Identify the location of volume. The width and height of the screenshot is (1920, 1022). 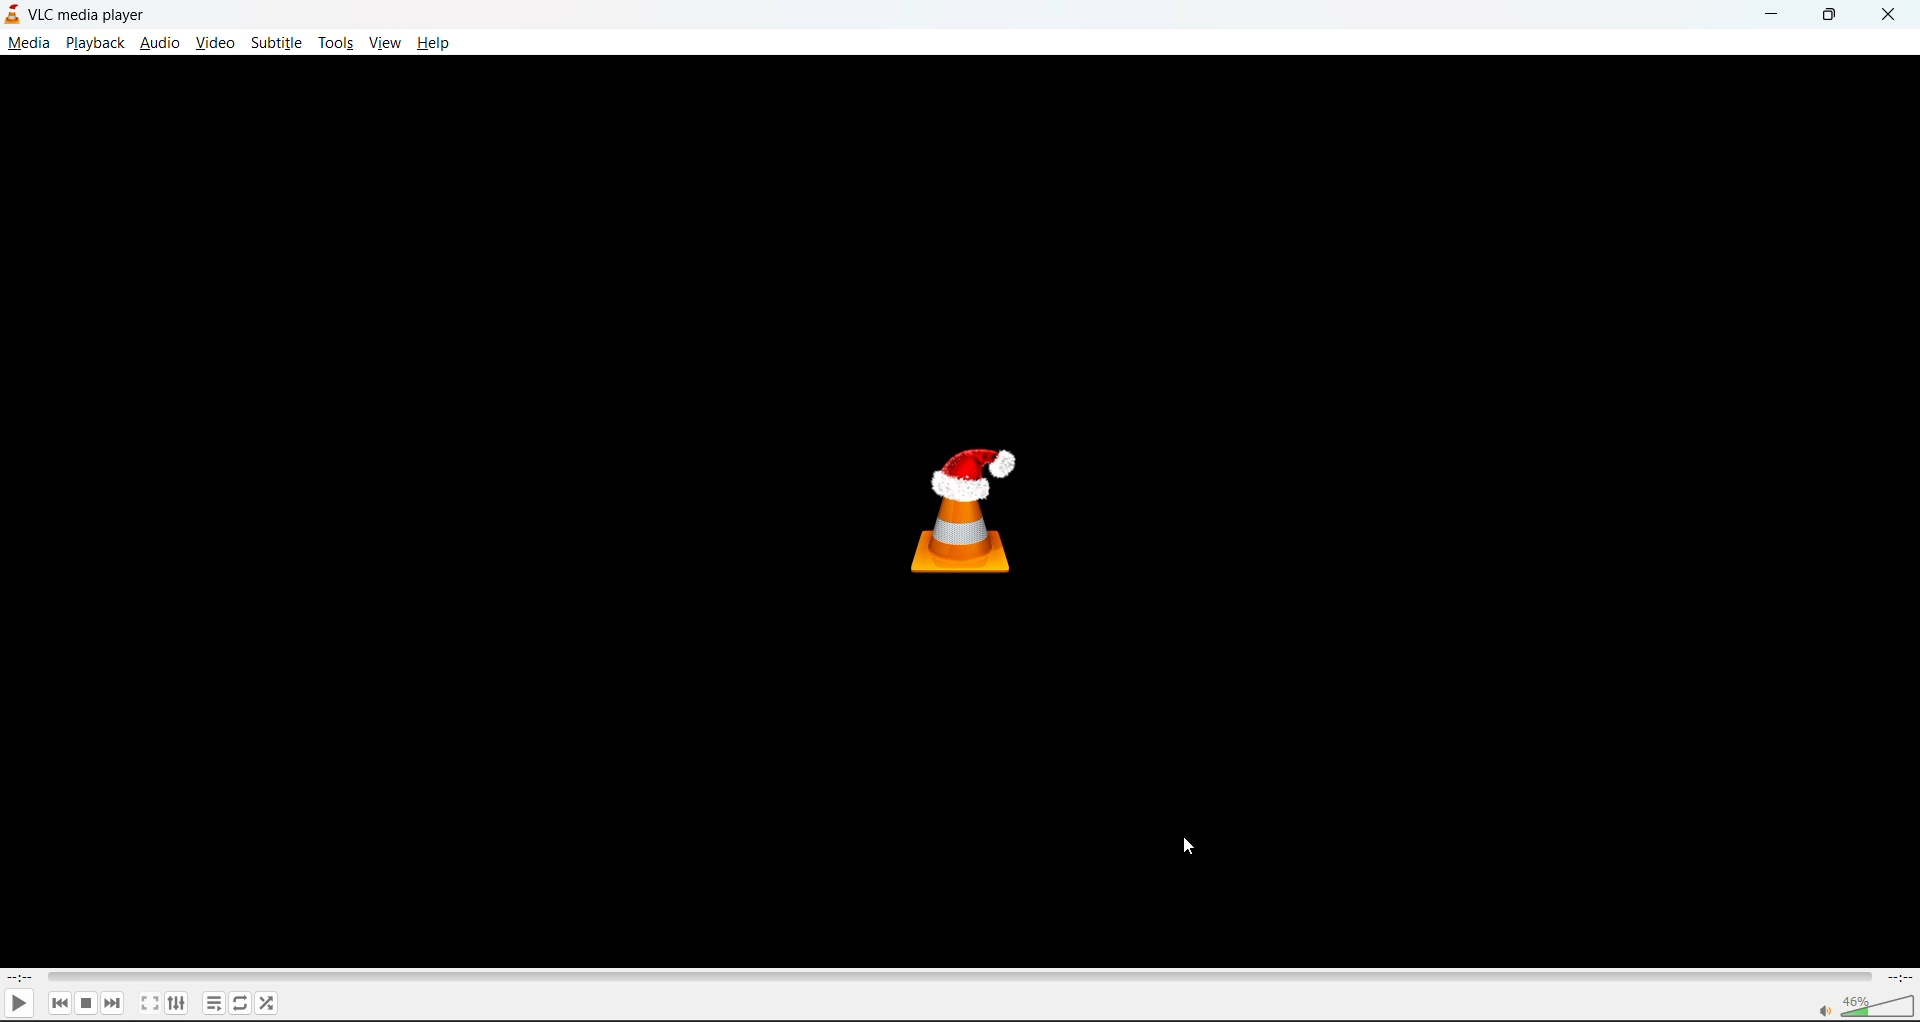
(1862, 1005).